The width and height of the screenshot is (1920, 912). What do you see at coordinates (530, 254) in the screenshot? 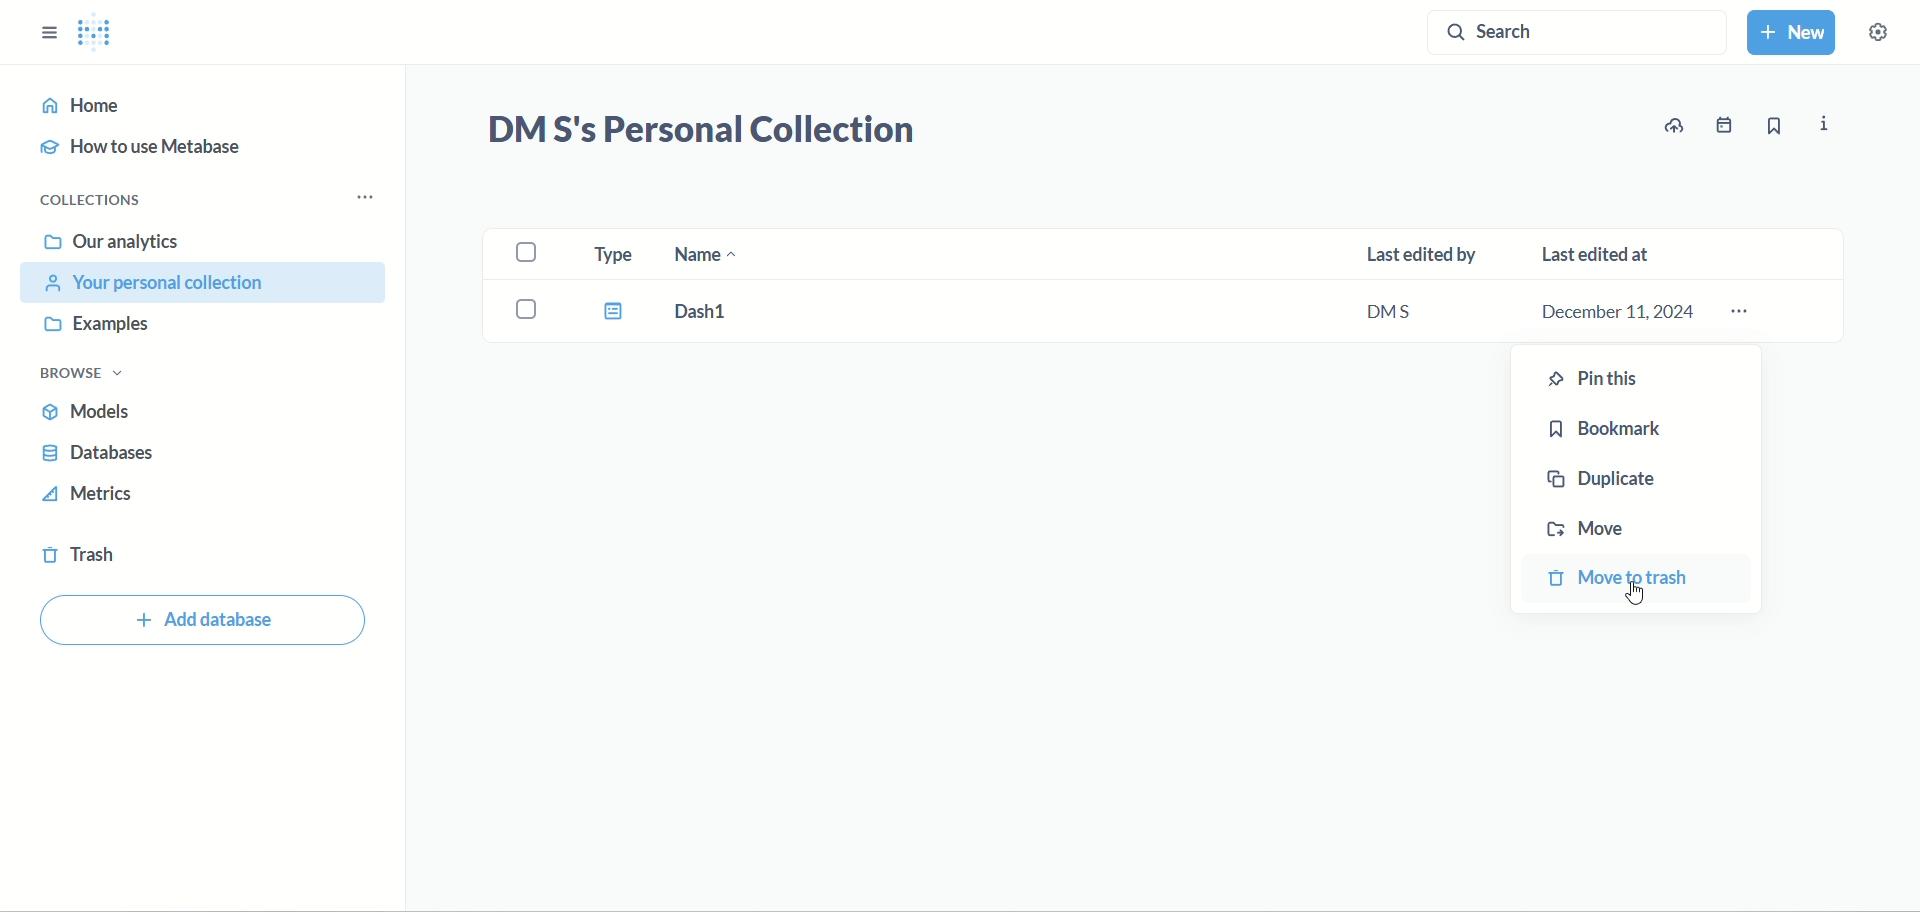
I see `select all checkbox` at bounding box center [530, 254].